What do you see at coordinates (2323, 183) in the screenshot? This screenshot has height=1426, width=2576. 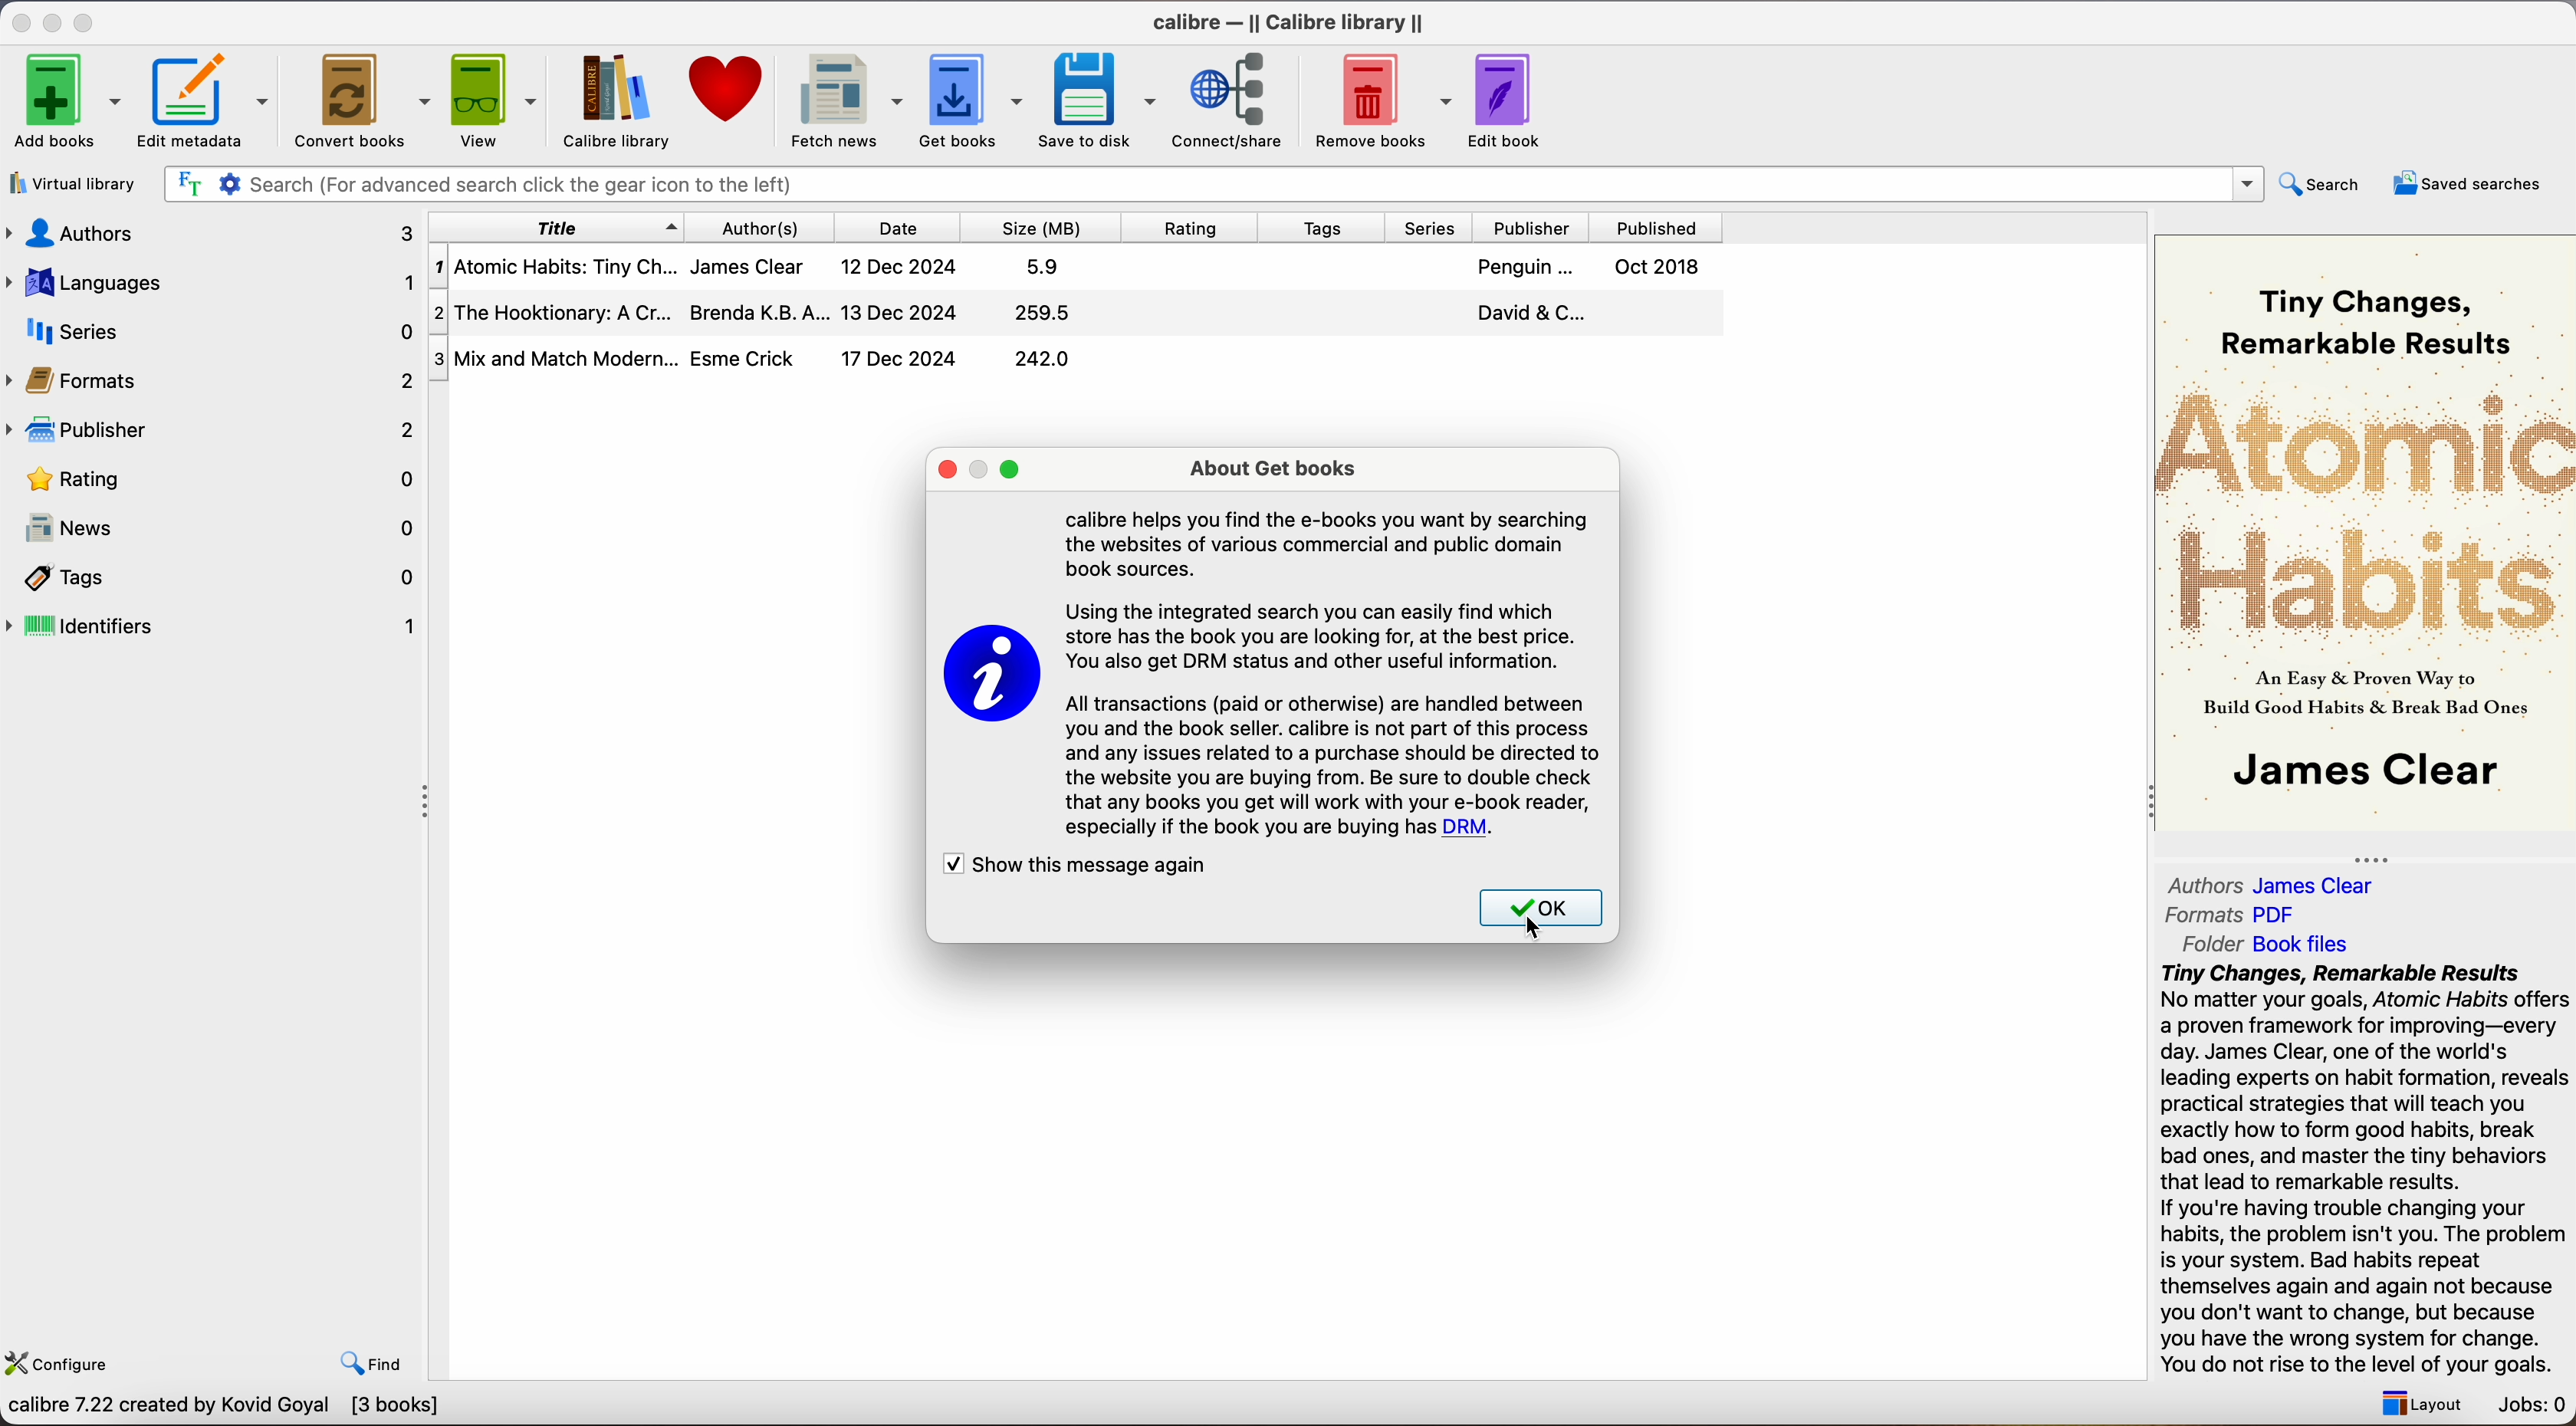 I see `search` at bounding box center [2323, 183].